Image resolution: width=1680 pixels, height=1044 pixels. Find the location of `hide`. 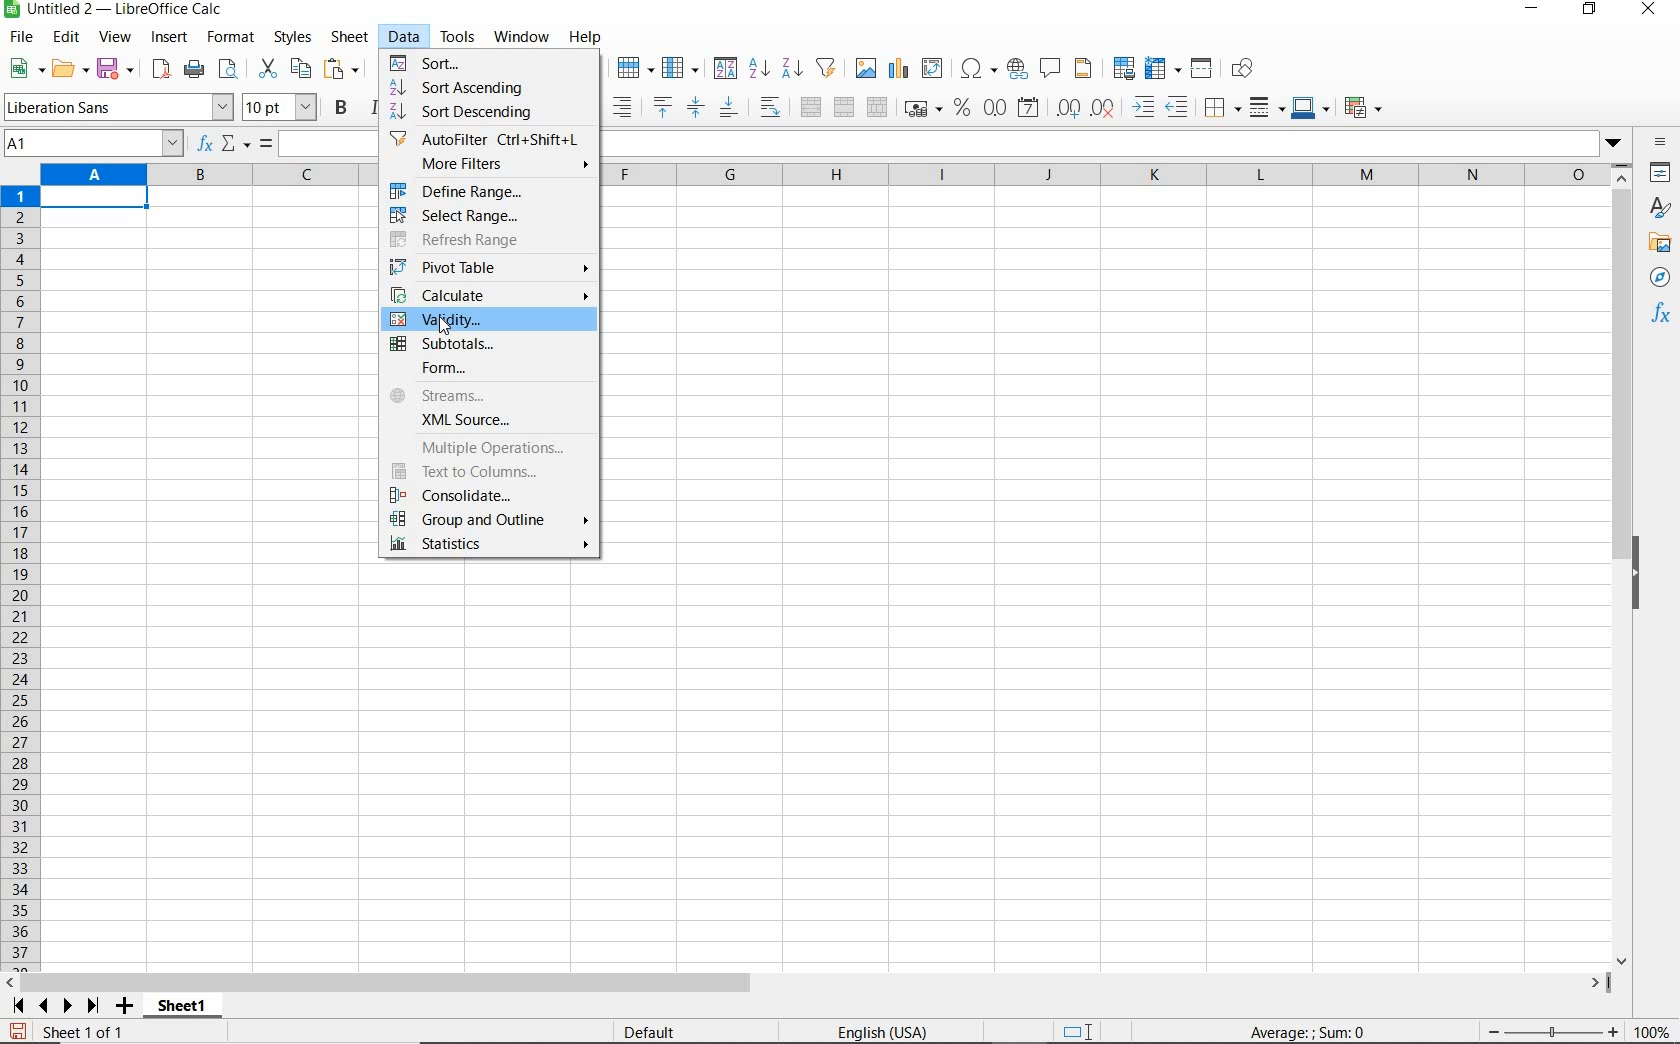

hide is located at coordinates (1638, 576).